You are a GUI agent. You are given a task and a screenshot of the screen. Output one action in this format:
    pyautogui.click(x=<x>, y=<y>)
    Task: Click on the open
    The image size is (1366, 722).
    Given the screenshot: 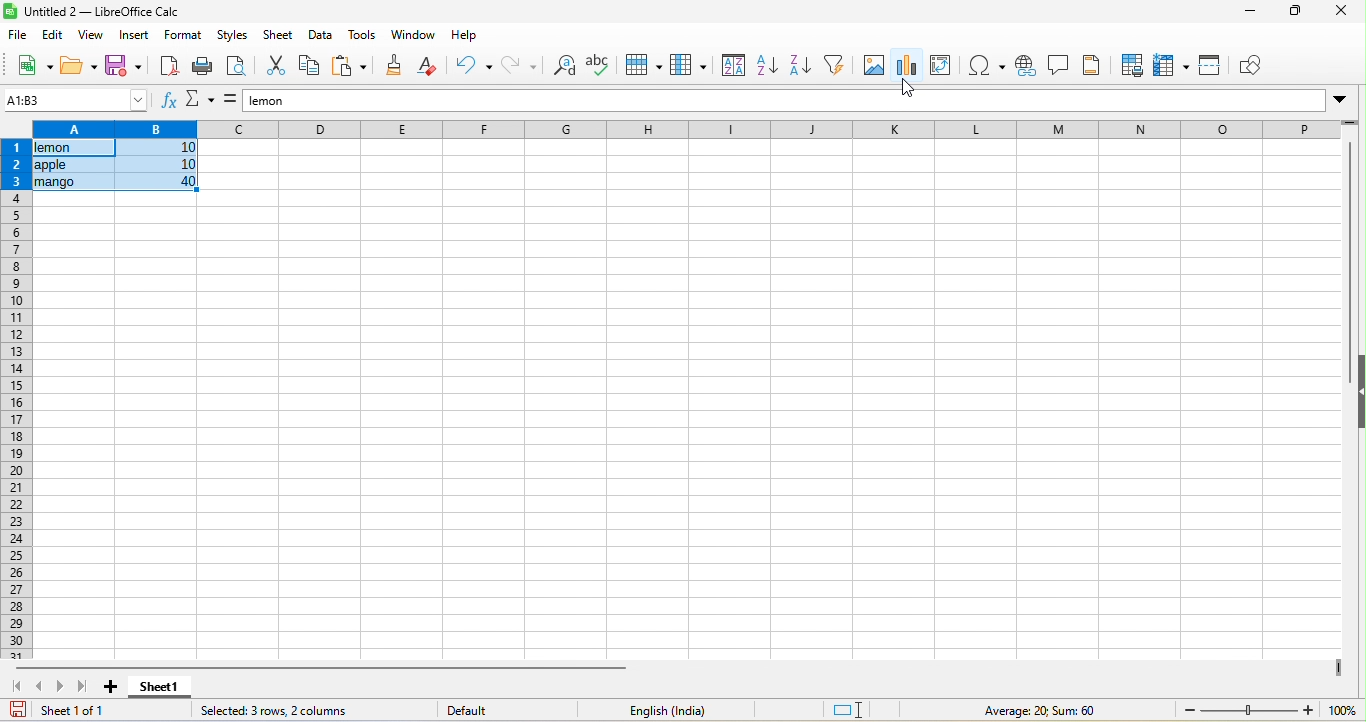 What is the action you would take?
    pyautogui.click(x=78, y=65)
    